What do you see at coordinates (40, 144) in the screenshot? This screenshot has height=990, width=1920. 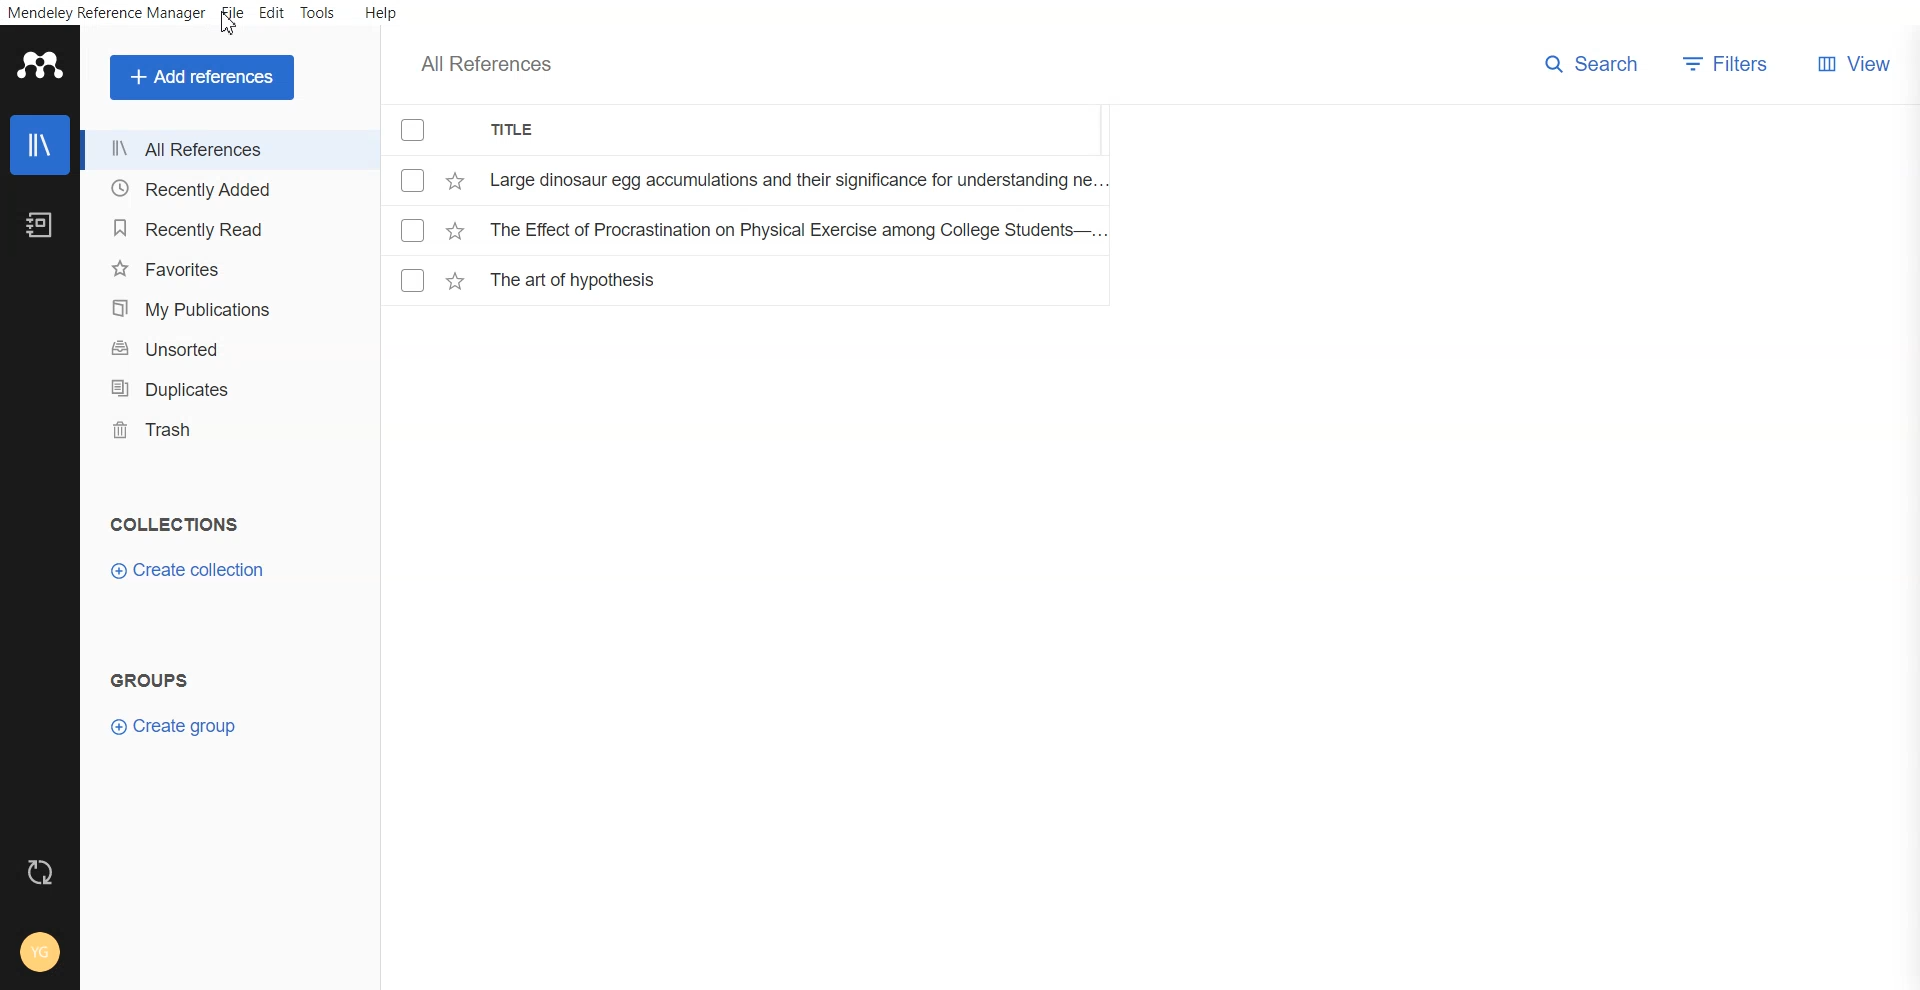 I see `Library` at bounding box center [40, 144].